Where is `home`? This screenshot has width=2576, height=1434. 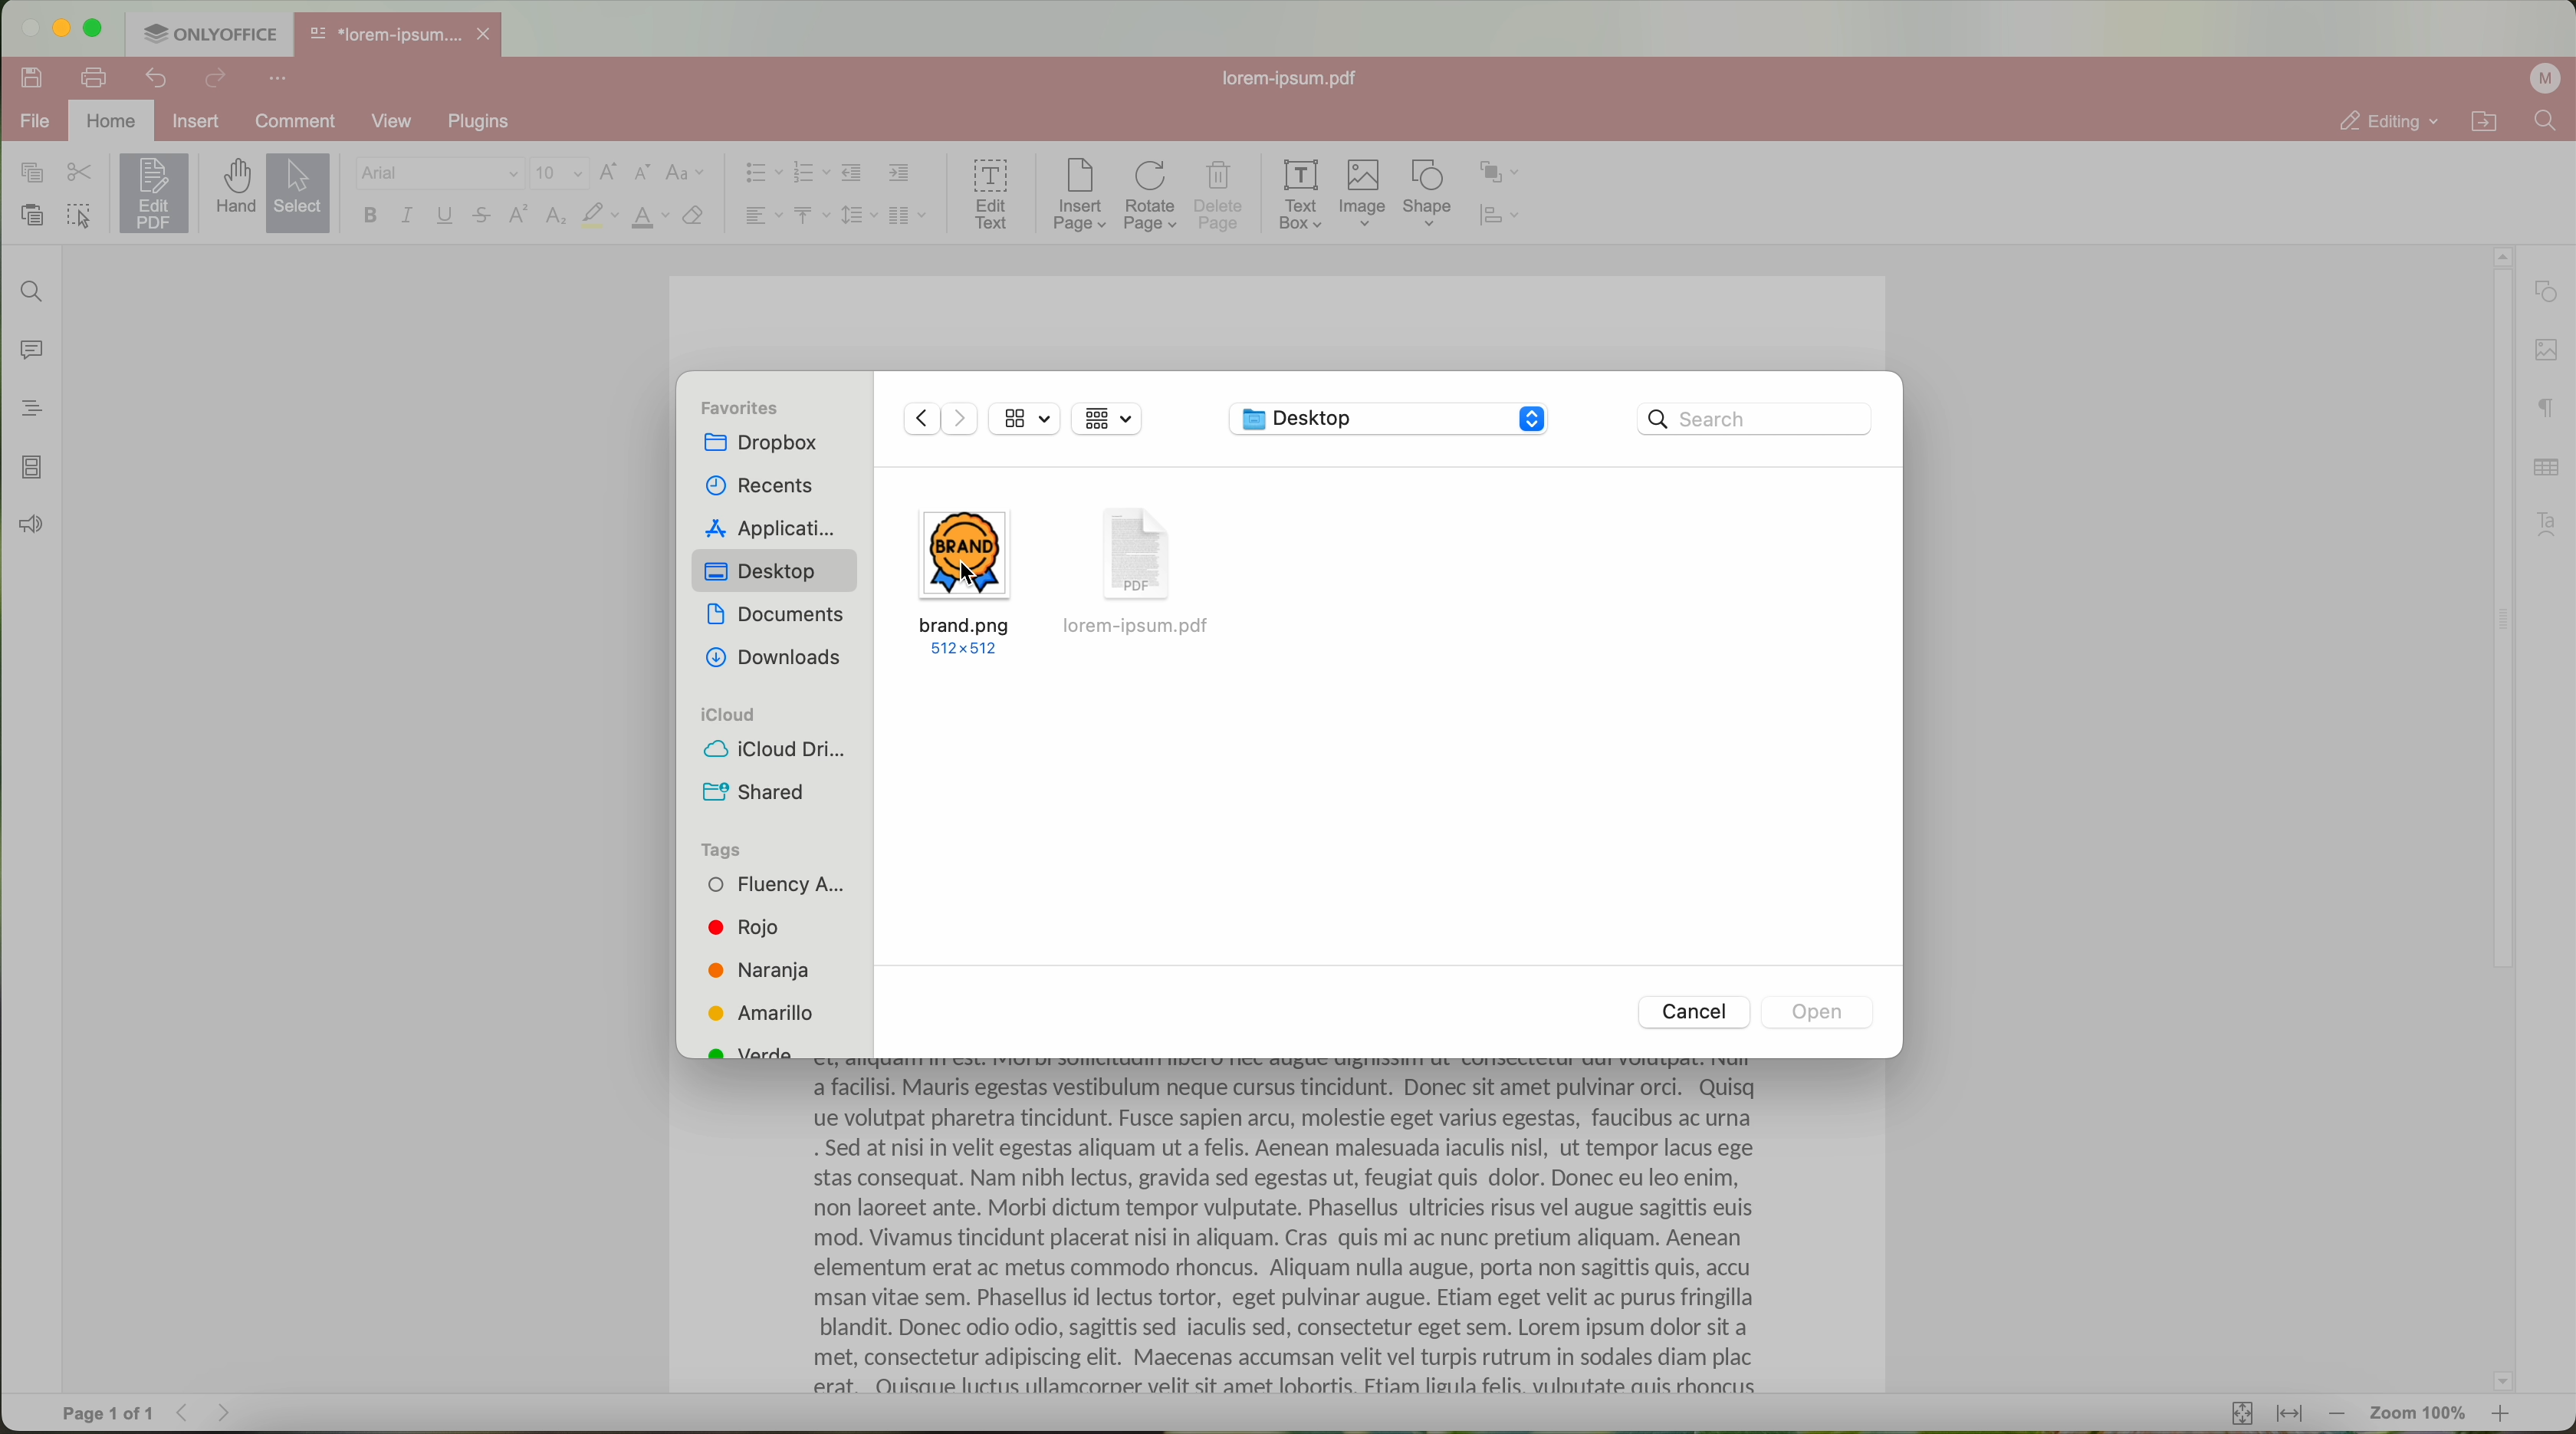
home is located at coordinates (111, 123).